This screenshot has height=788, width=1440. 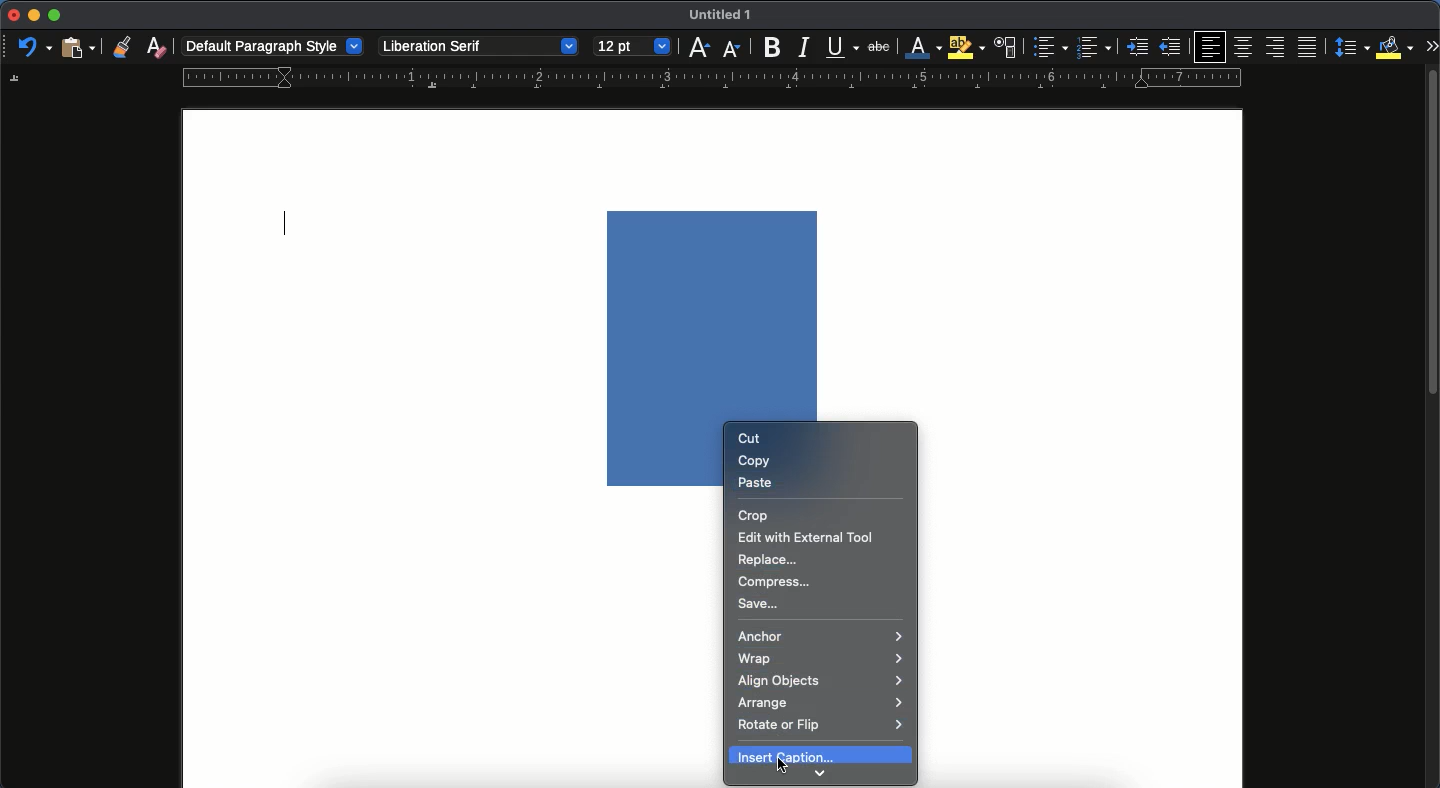 I want to click on wrap, so click(x=823, y=659).